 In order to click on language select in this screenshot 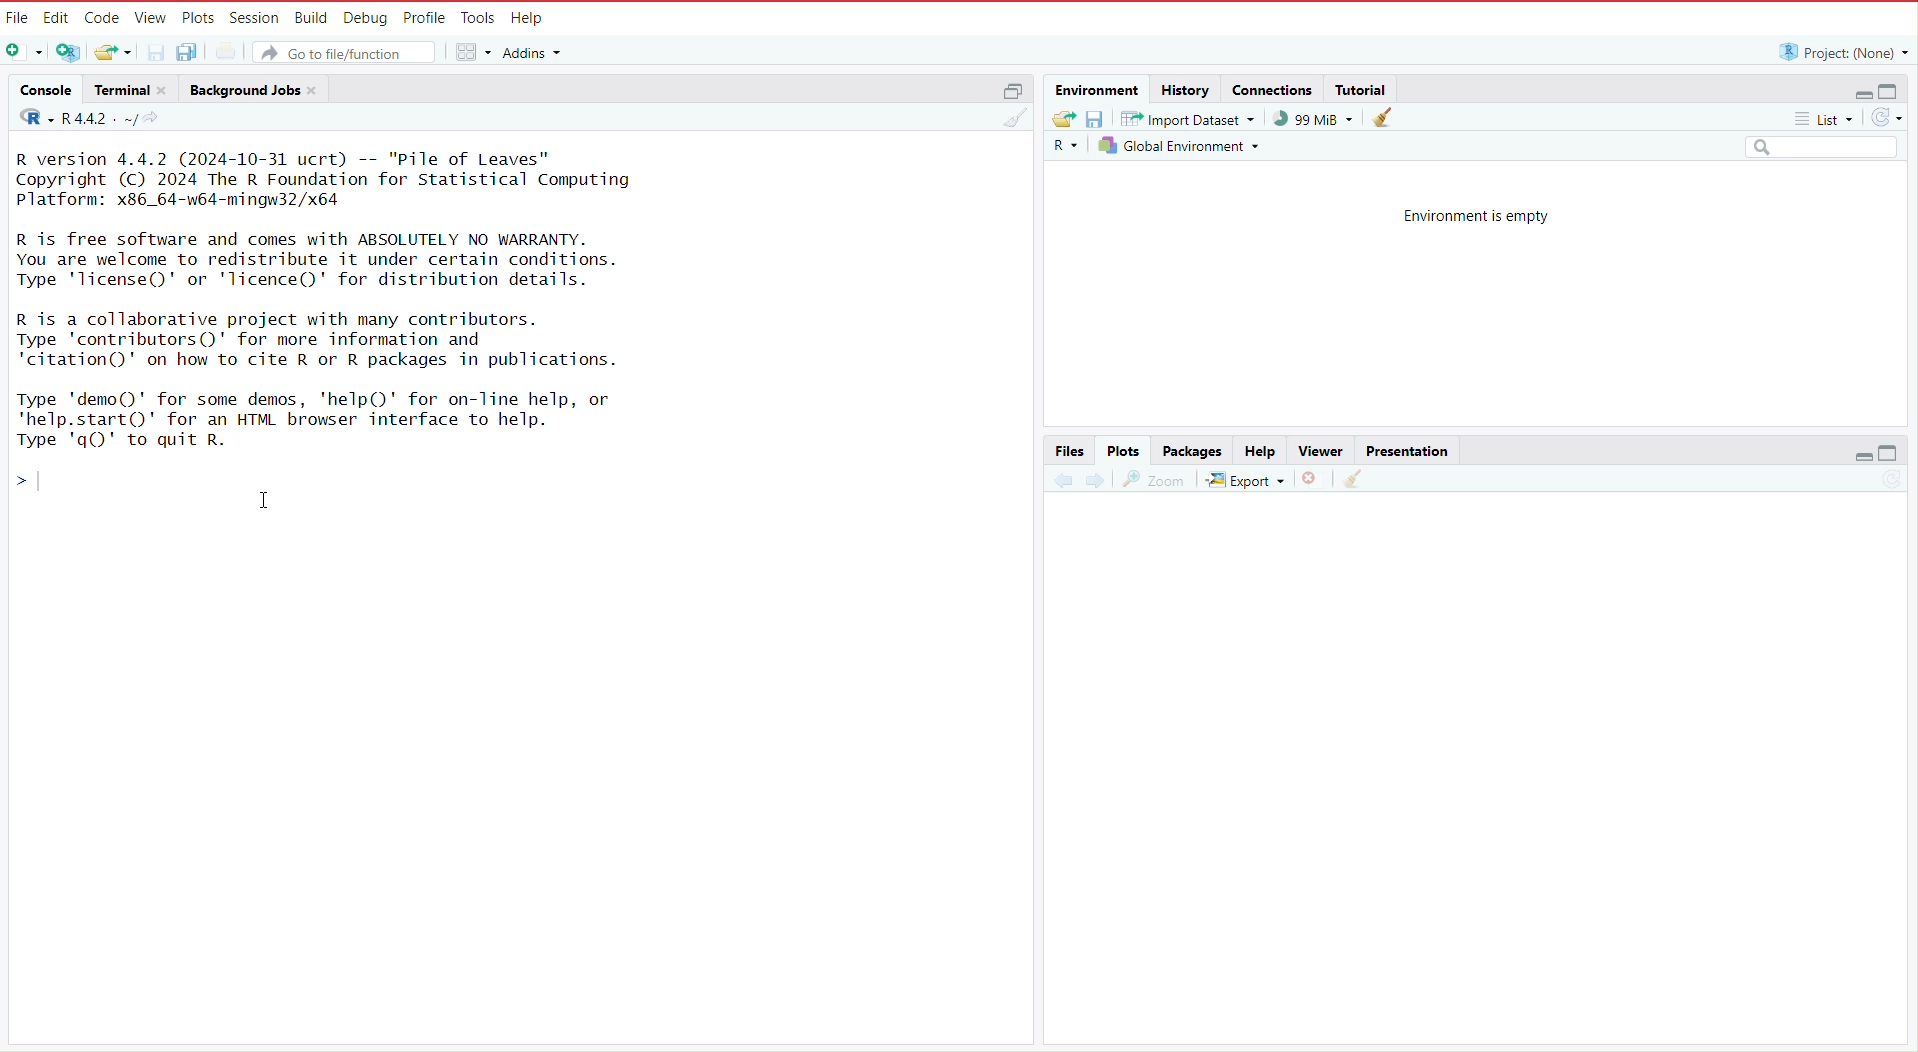, I will do `click(1064, 149)`.